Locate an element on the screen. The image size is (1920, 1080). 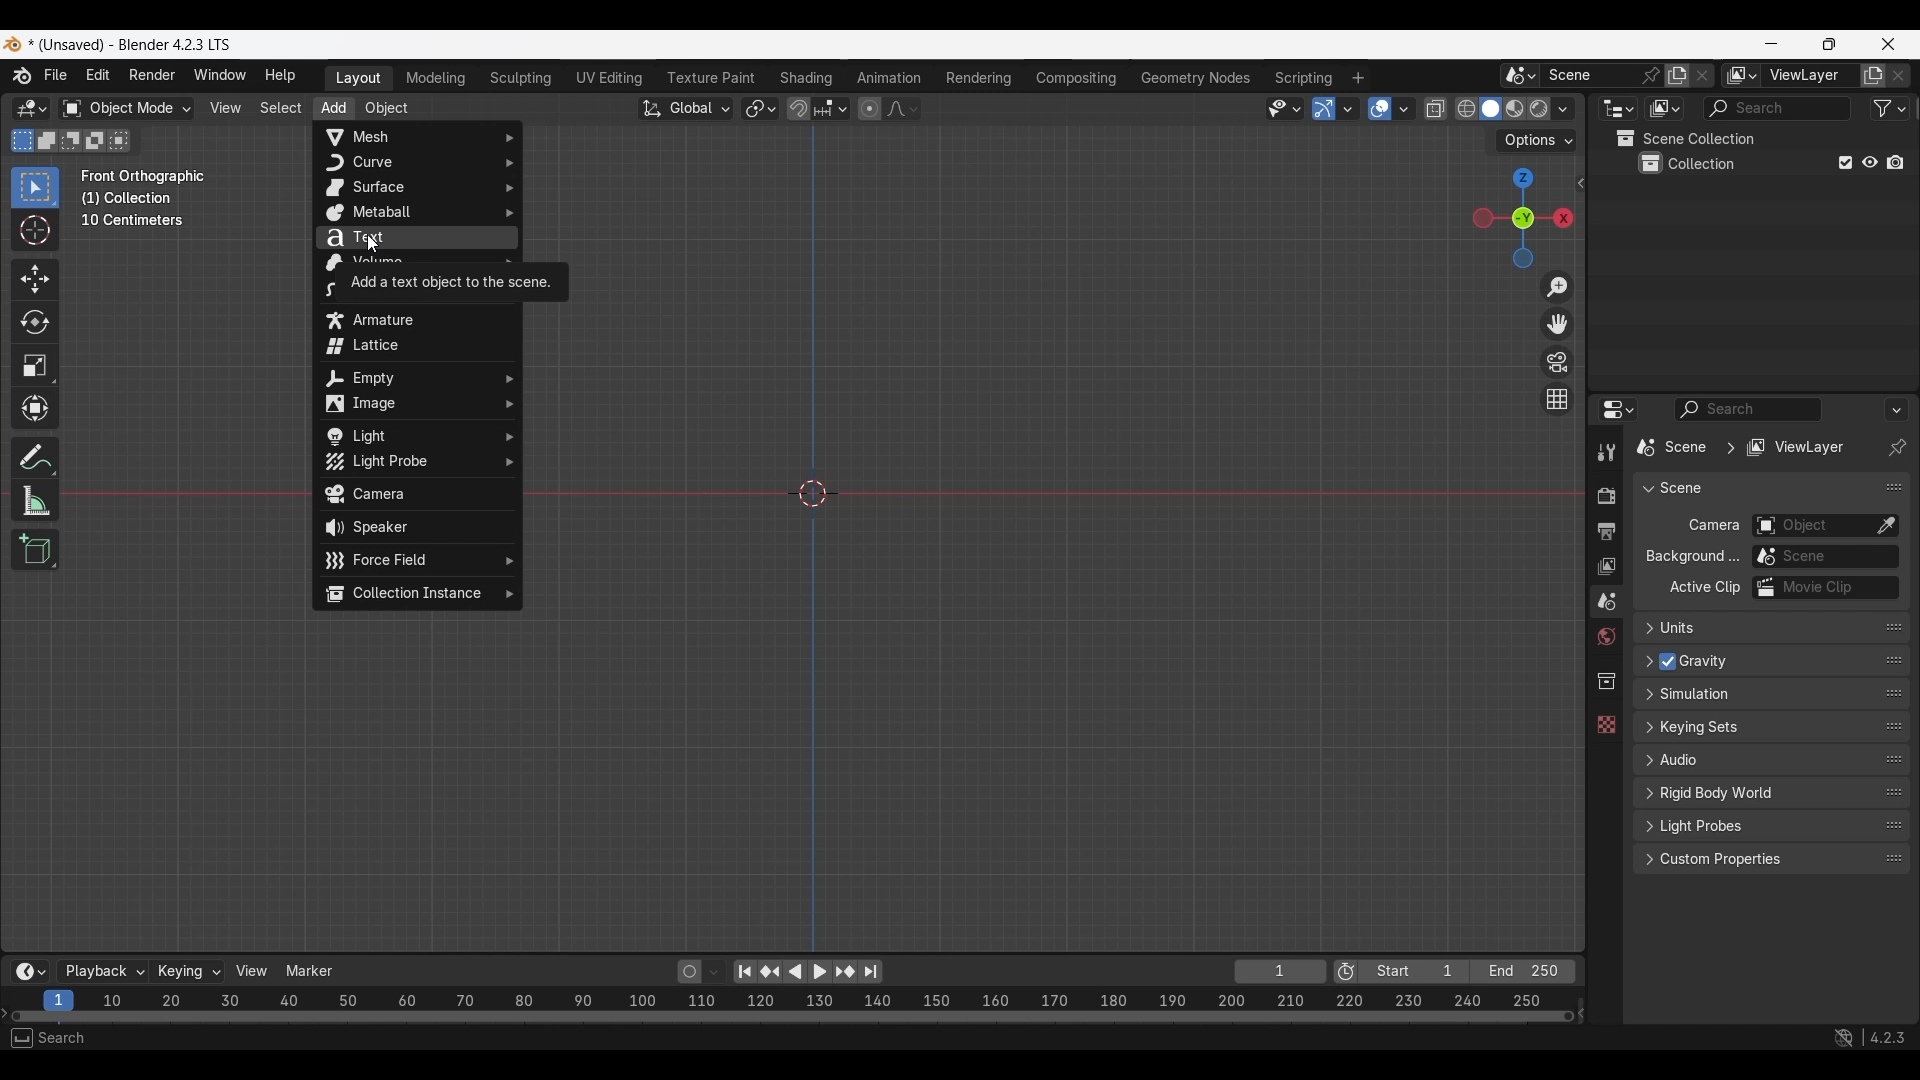
Armature is located at coordinates (418, 321).